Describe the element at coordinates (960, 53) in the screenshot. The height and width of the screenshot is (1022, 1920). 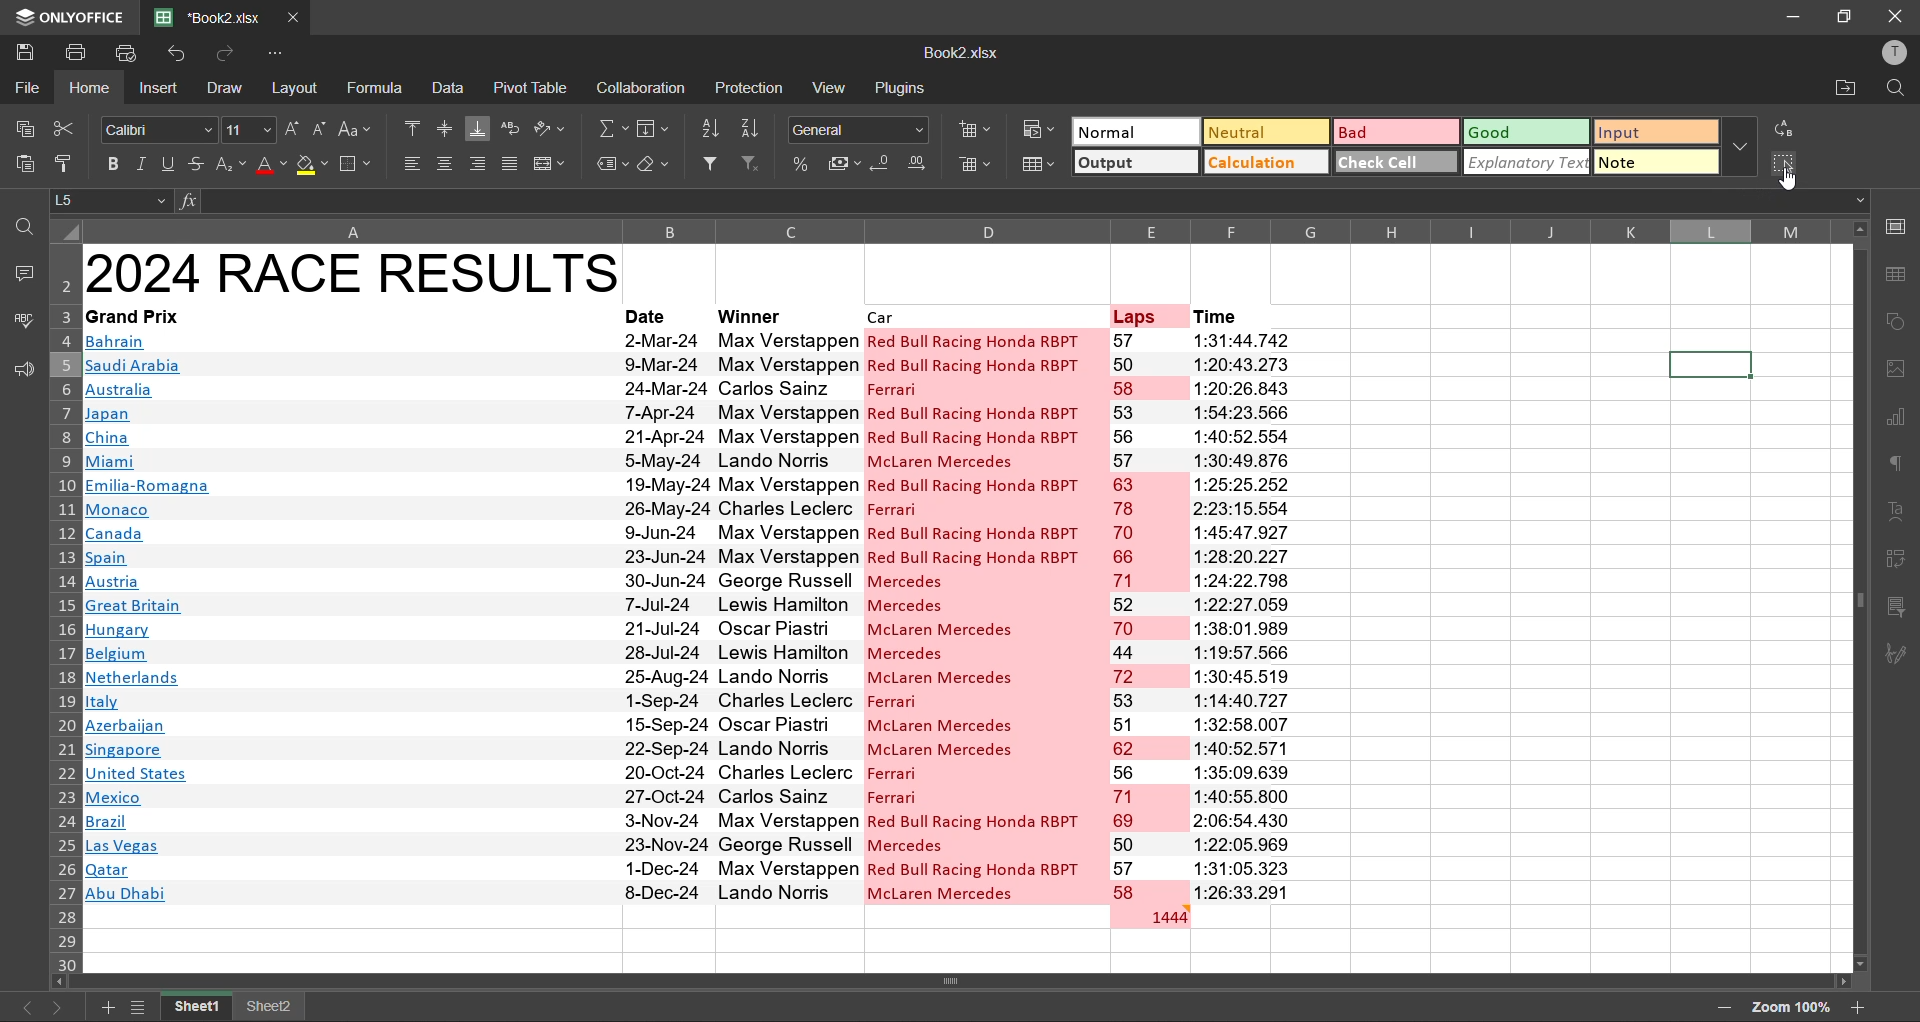
I see `filename` at that location.